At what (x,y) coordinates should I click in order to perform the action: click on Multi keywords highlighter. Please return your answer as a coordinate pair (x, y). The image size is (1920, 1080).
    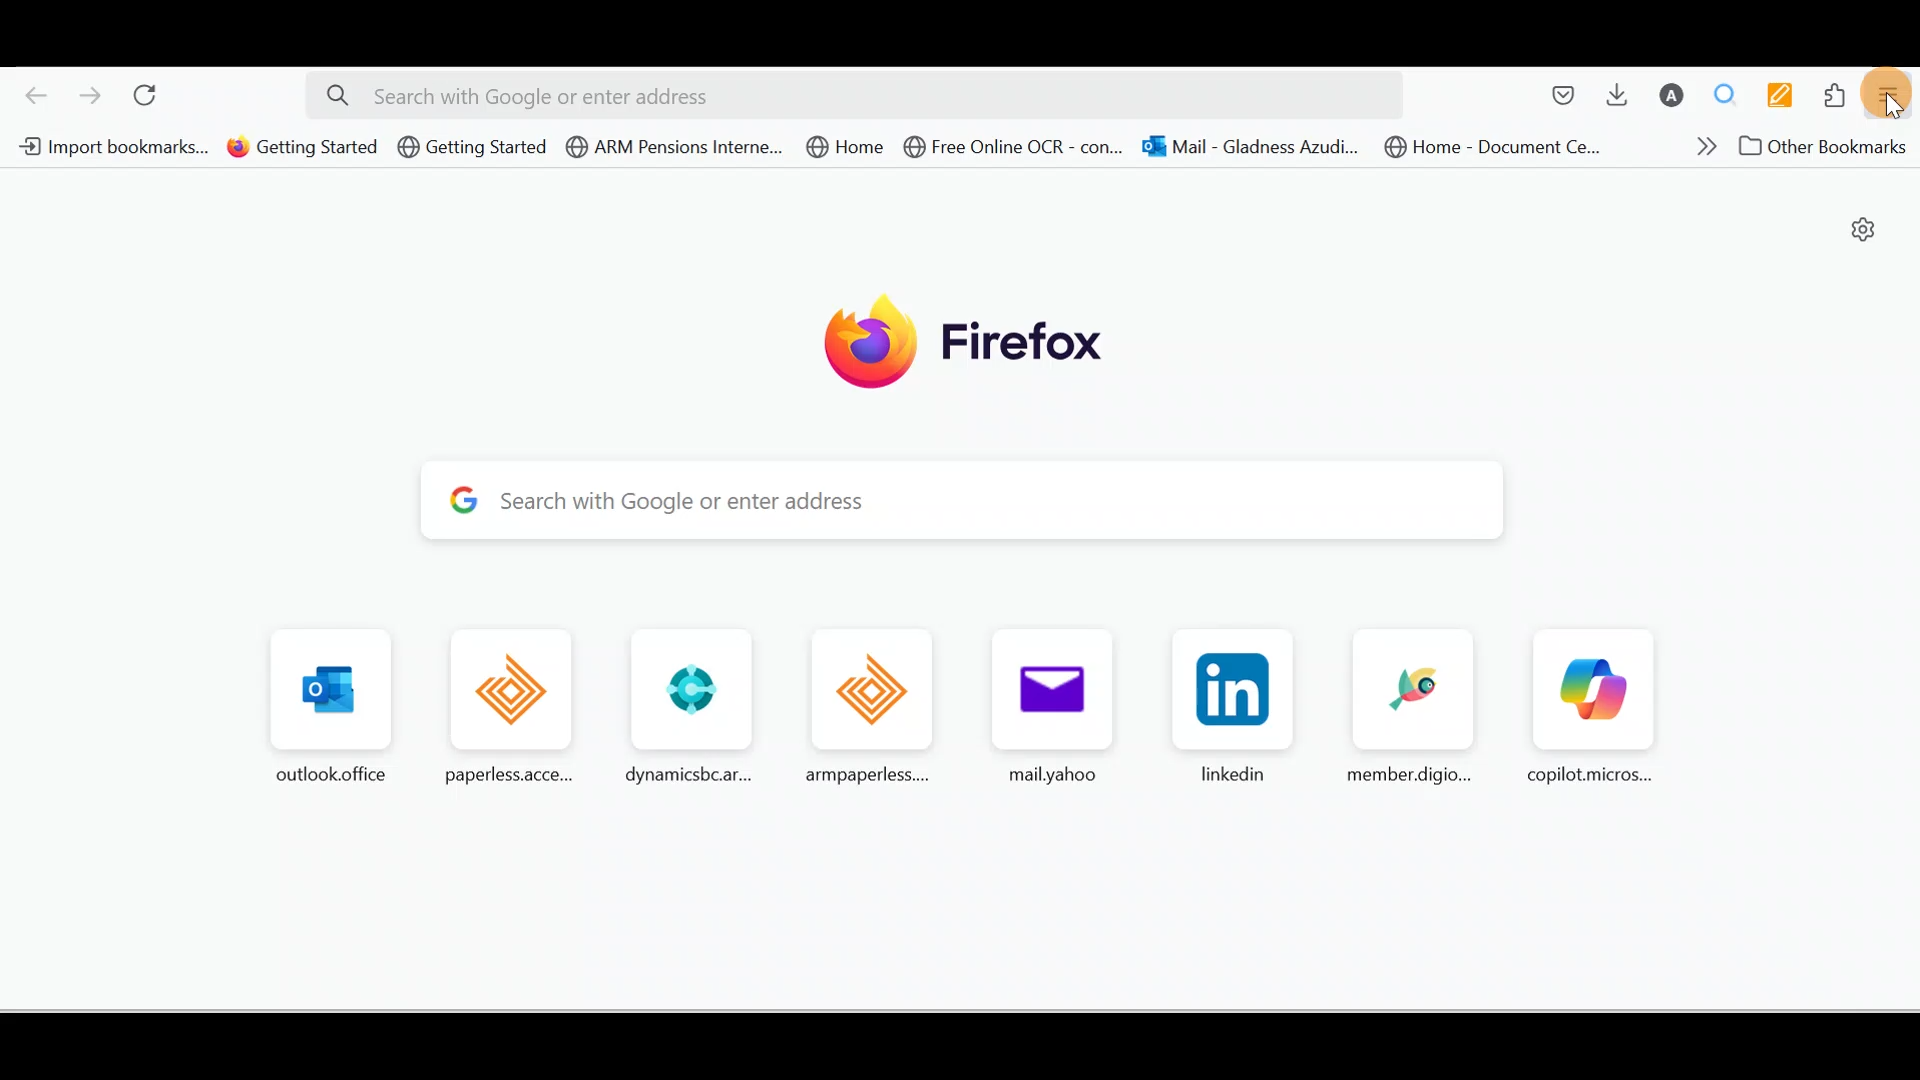
    Looking at the image, I should click on (1786, 97).